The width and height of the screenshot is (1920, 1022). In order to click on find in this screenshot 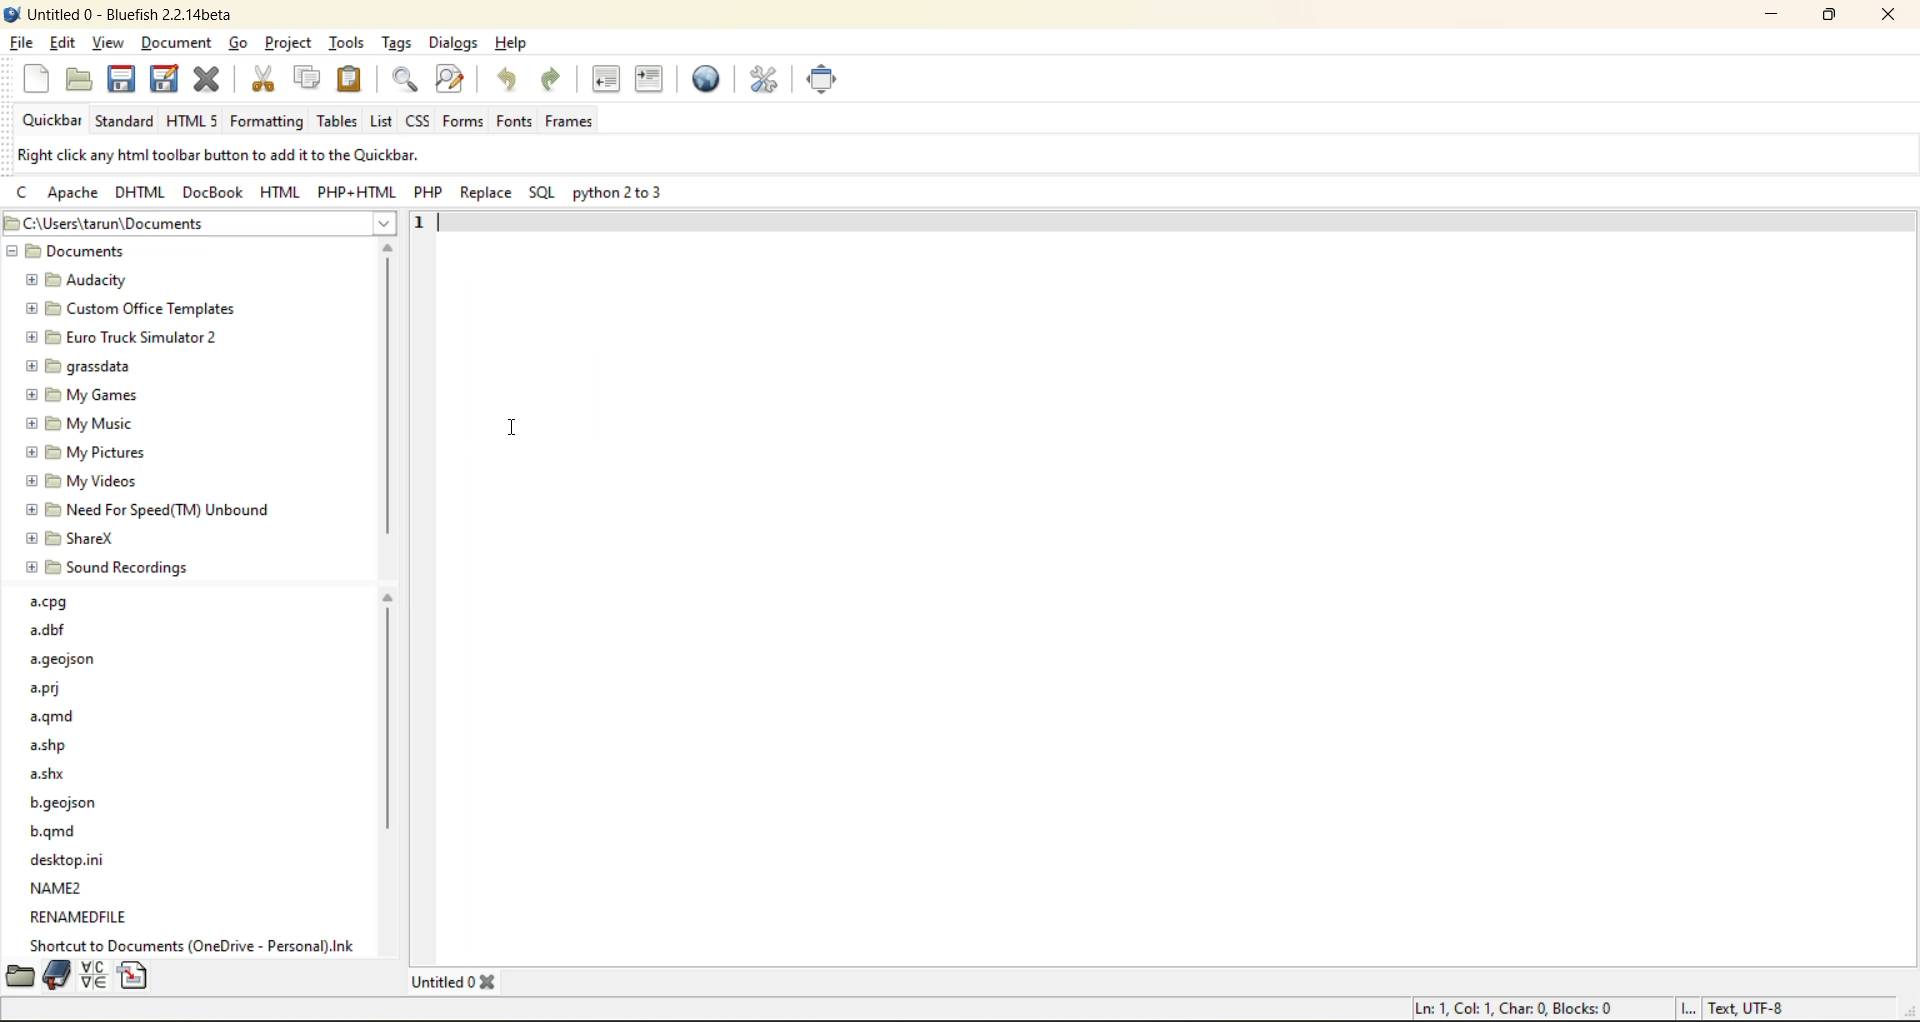, I will do `click(406, 81)`.